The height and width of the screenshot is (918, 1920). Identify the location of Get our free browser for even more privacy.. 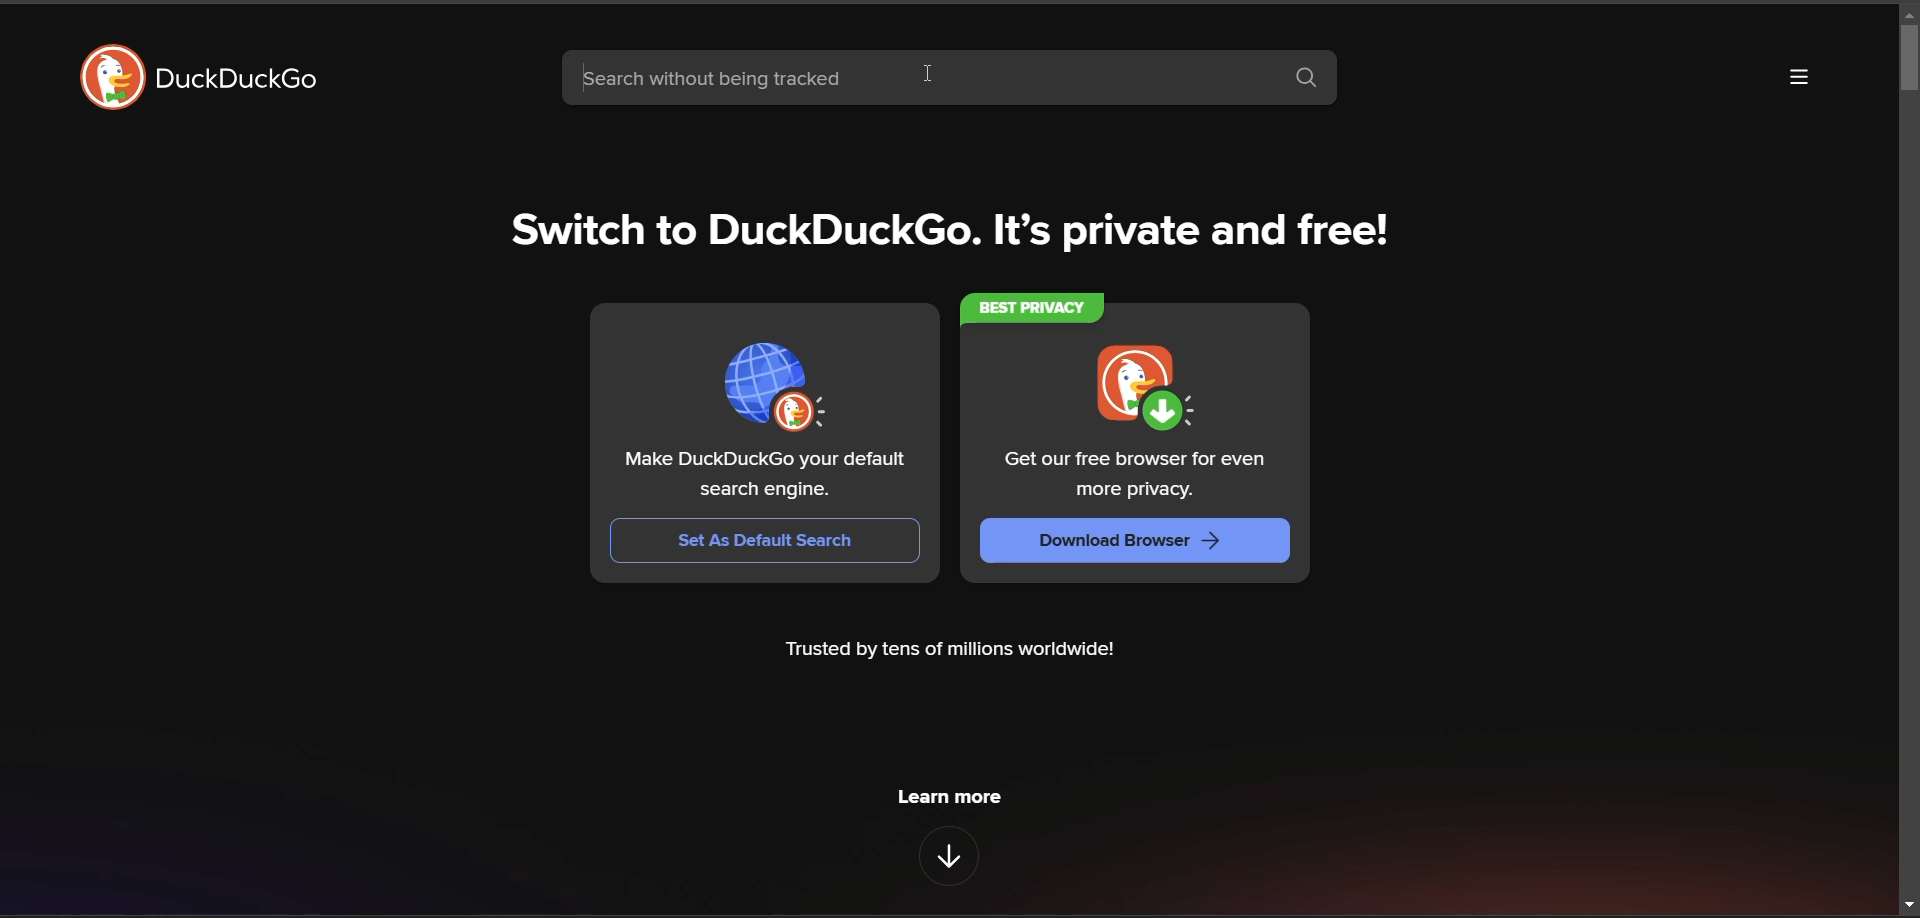
(1132, 477).